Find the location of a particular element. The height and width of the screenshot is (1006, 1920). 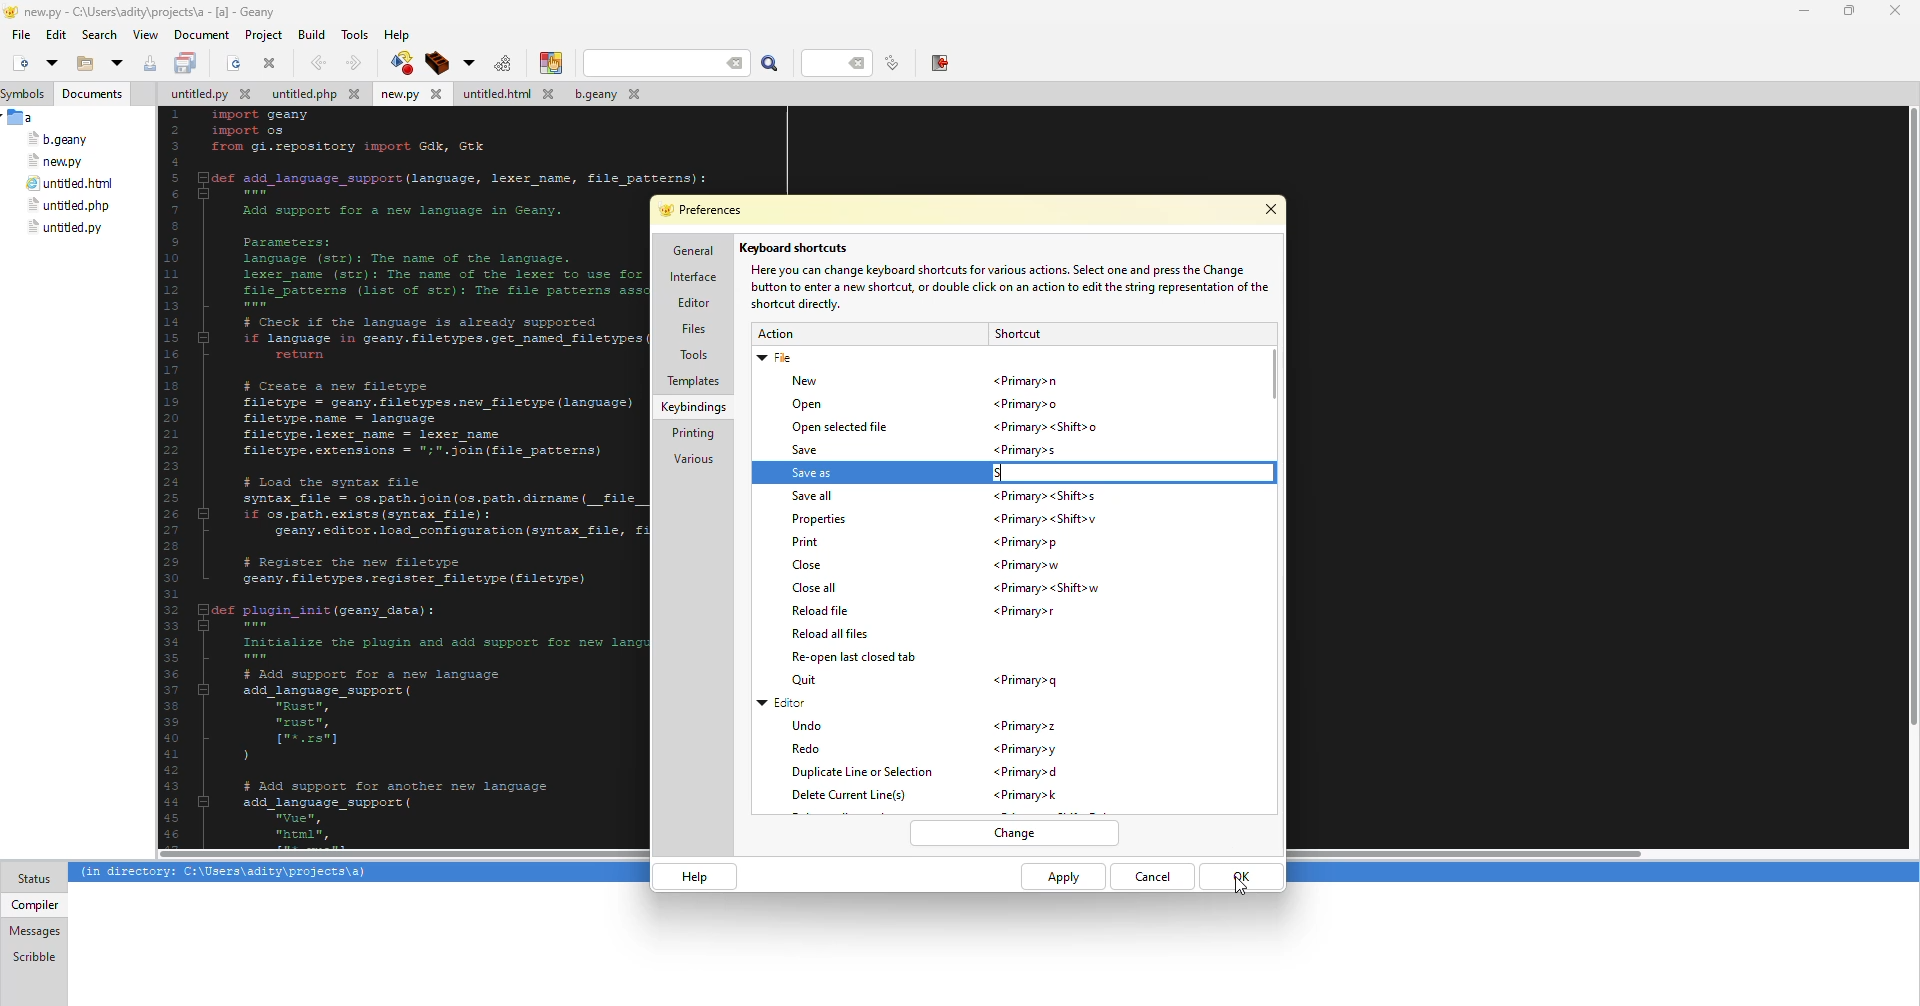

symbols is located at coordinates (28, 94).